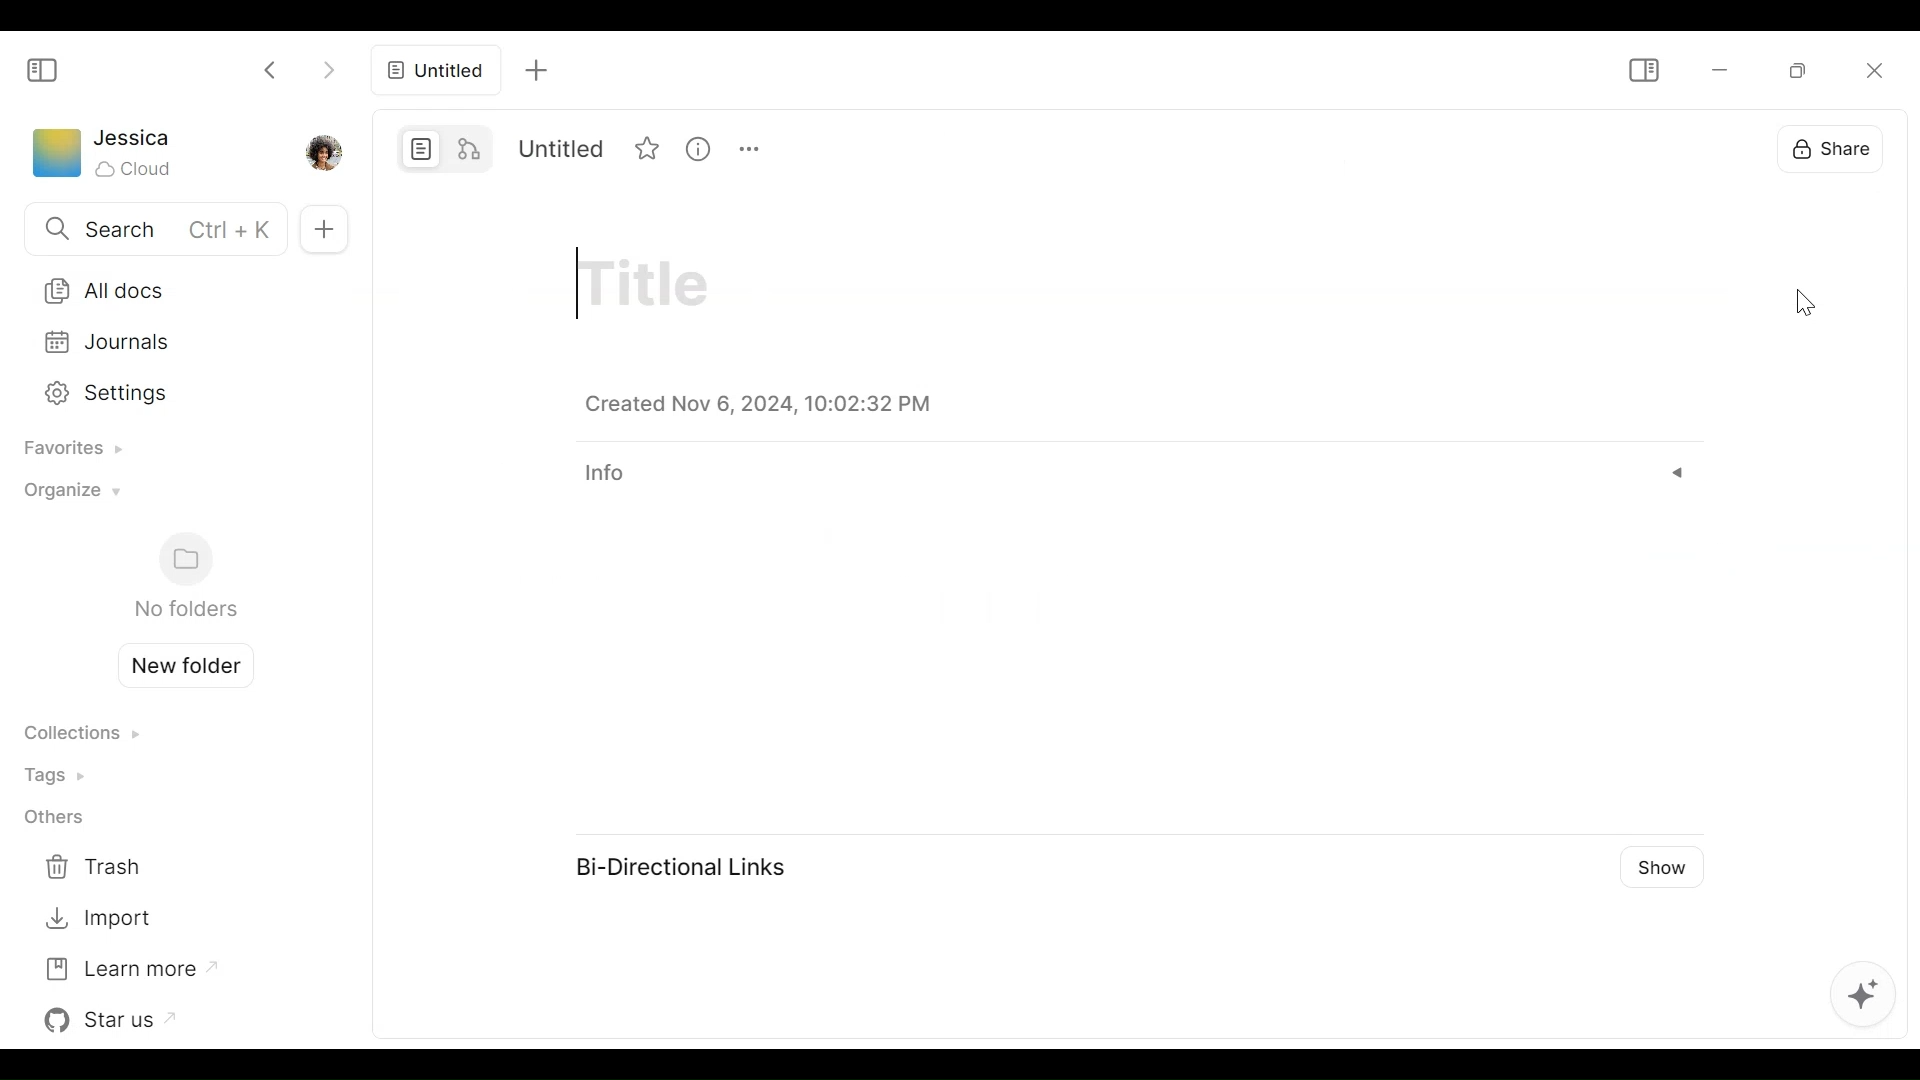  What do you see at coordinates (1717, 71) in the screenshot?
I see `minimize` at bounding box center [1717, 71].